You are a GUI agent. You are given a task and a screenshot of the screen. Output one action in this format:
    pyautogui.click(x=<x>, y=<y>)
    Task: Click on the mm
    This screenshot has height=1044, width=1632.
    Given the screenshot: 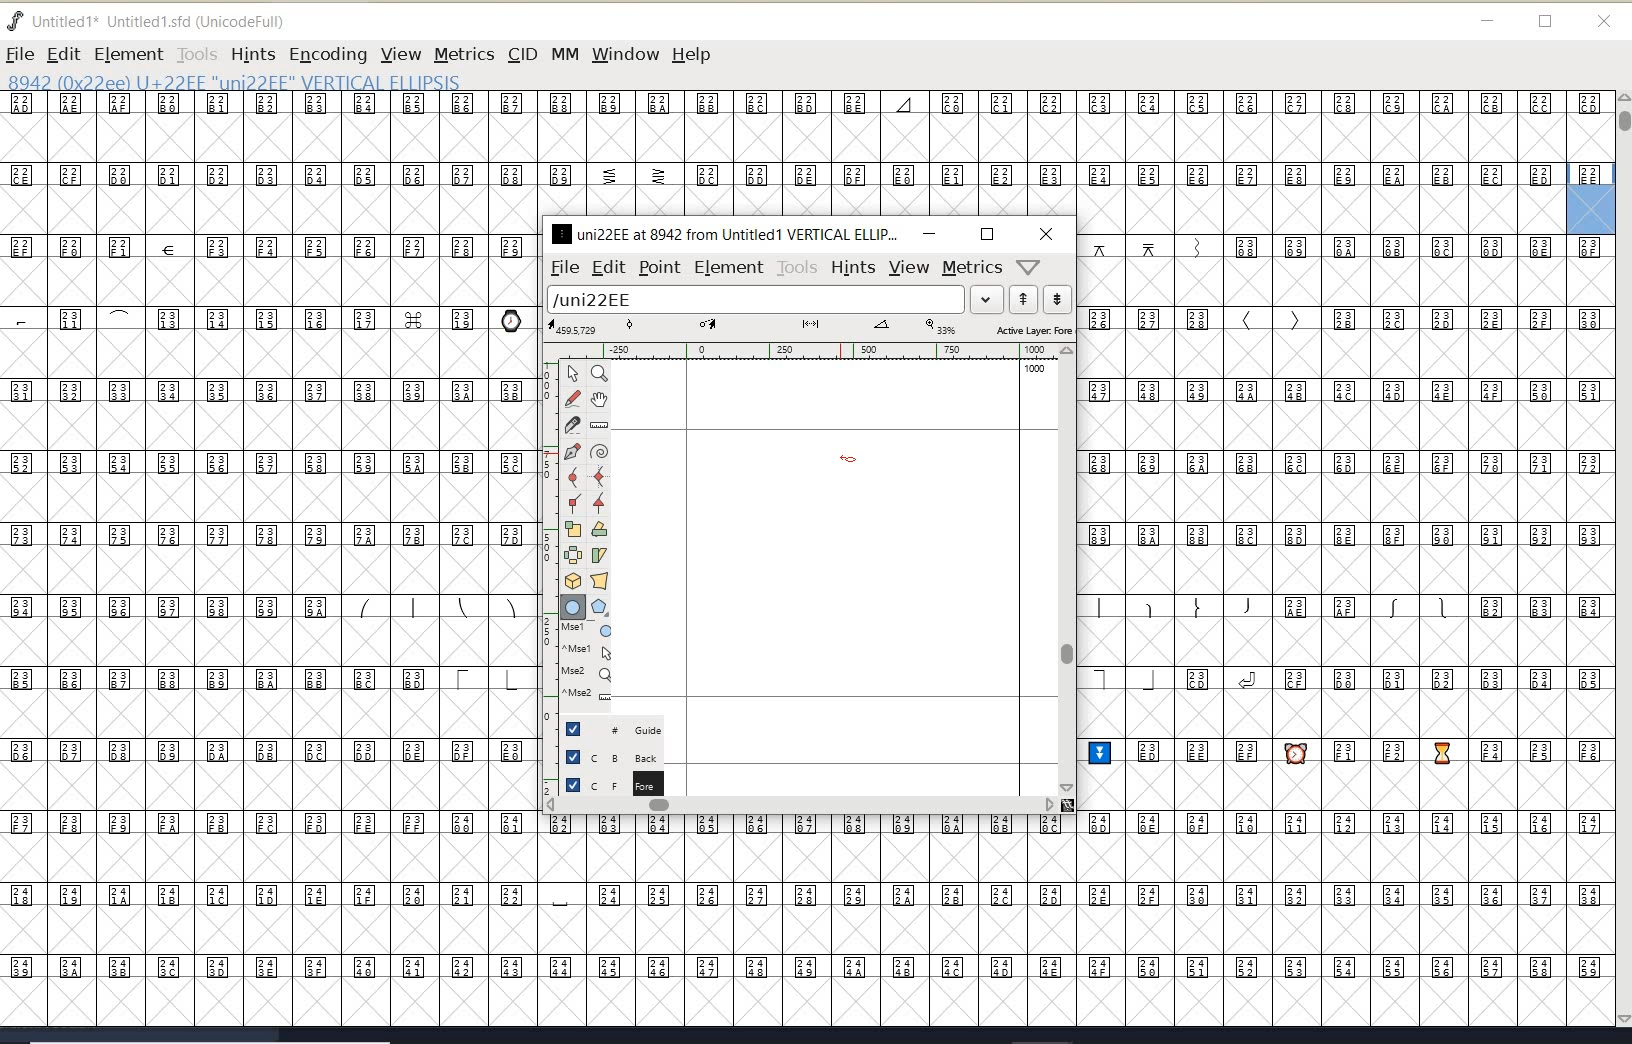 What is the action you would take?
    pyautogui.click(x=563, y=51)
    